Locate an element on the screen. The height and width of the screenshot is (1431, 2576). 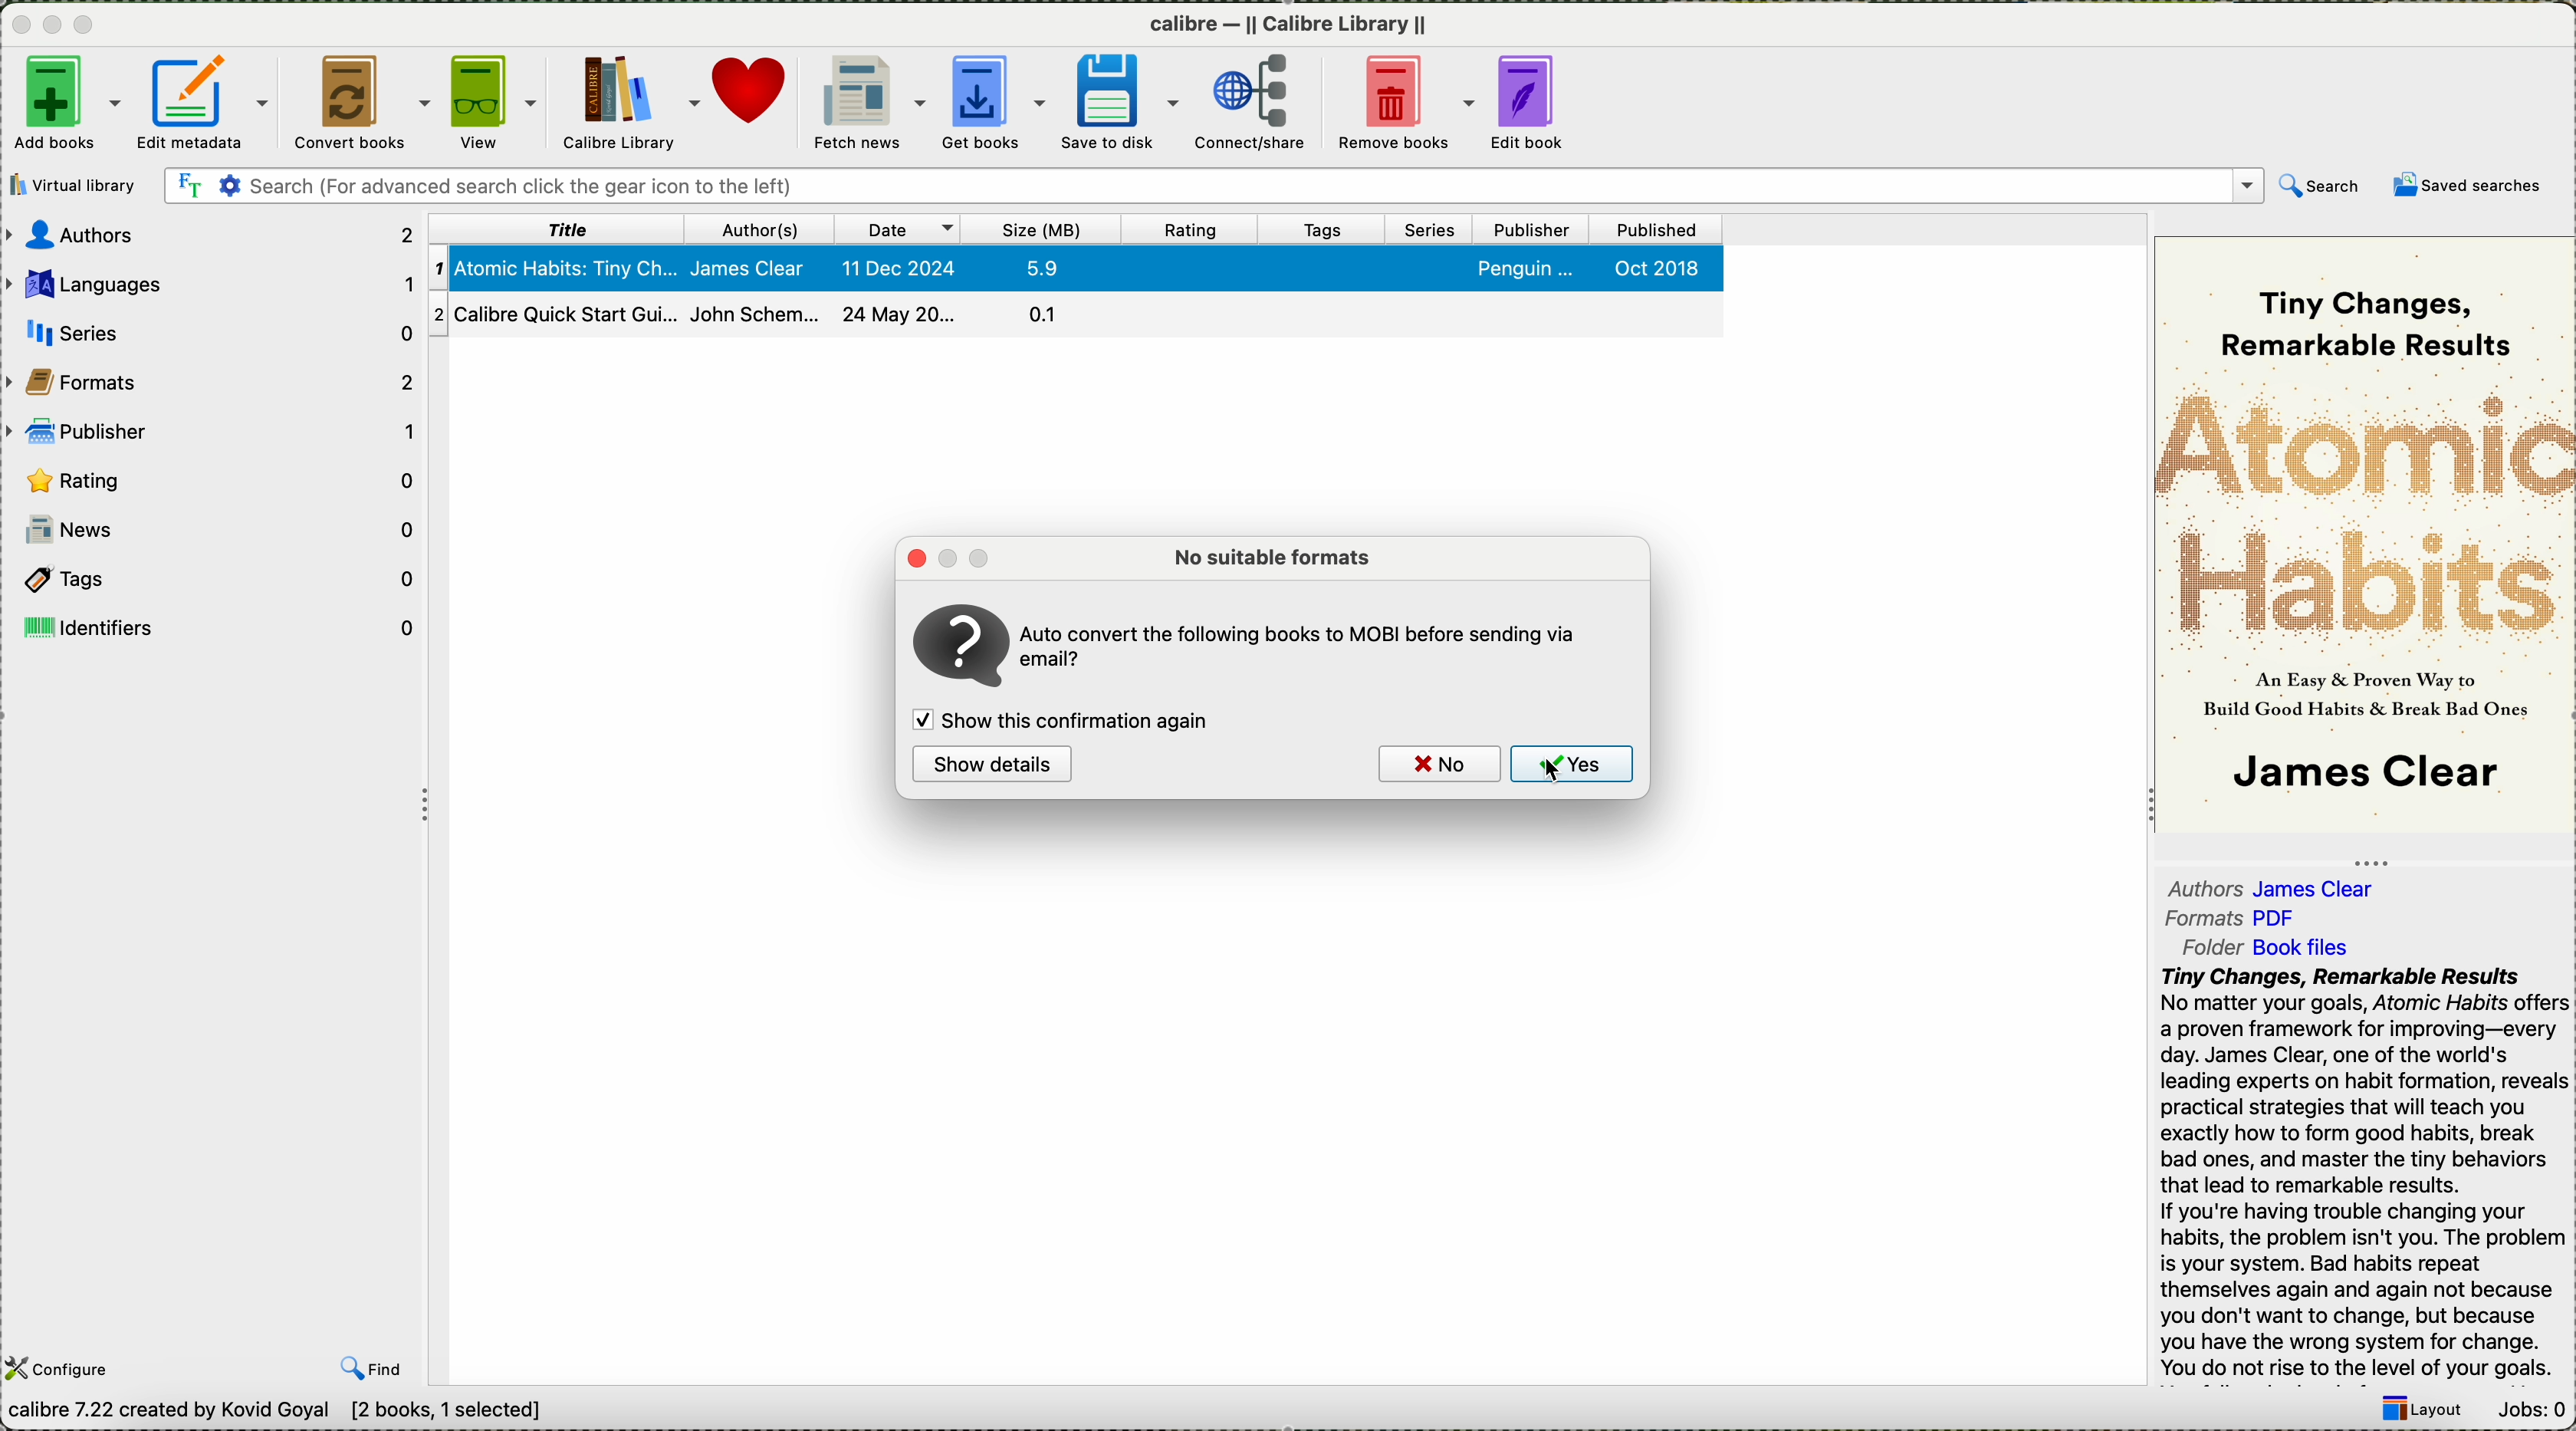
search bar is located at coordinates (1259, 187).